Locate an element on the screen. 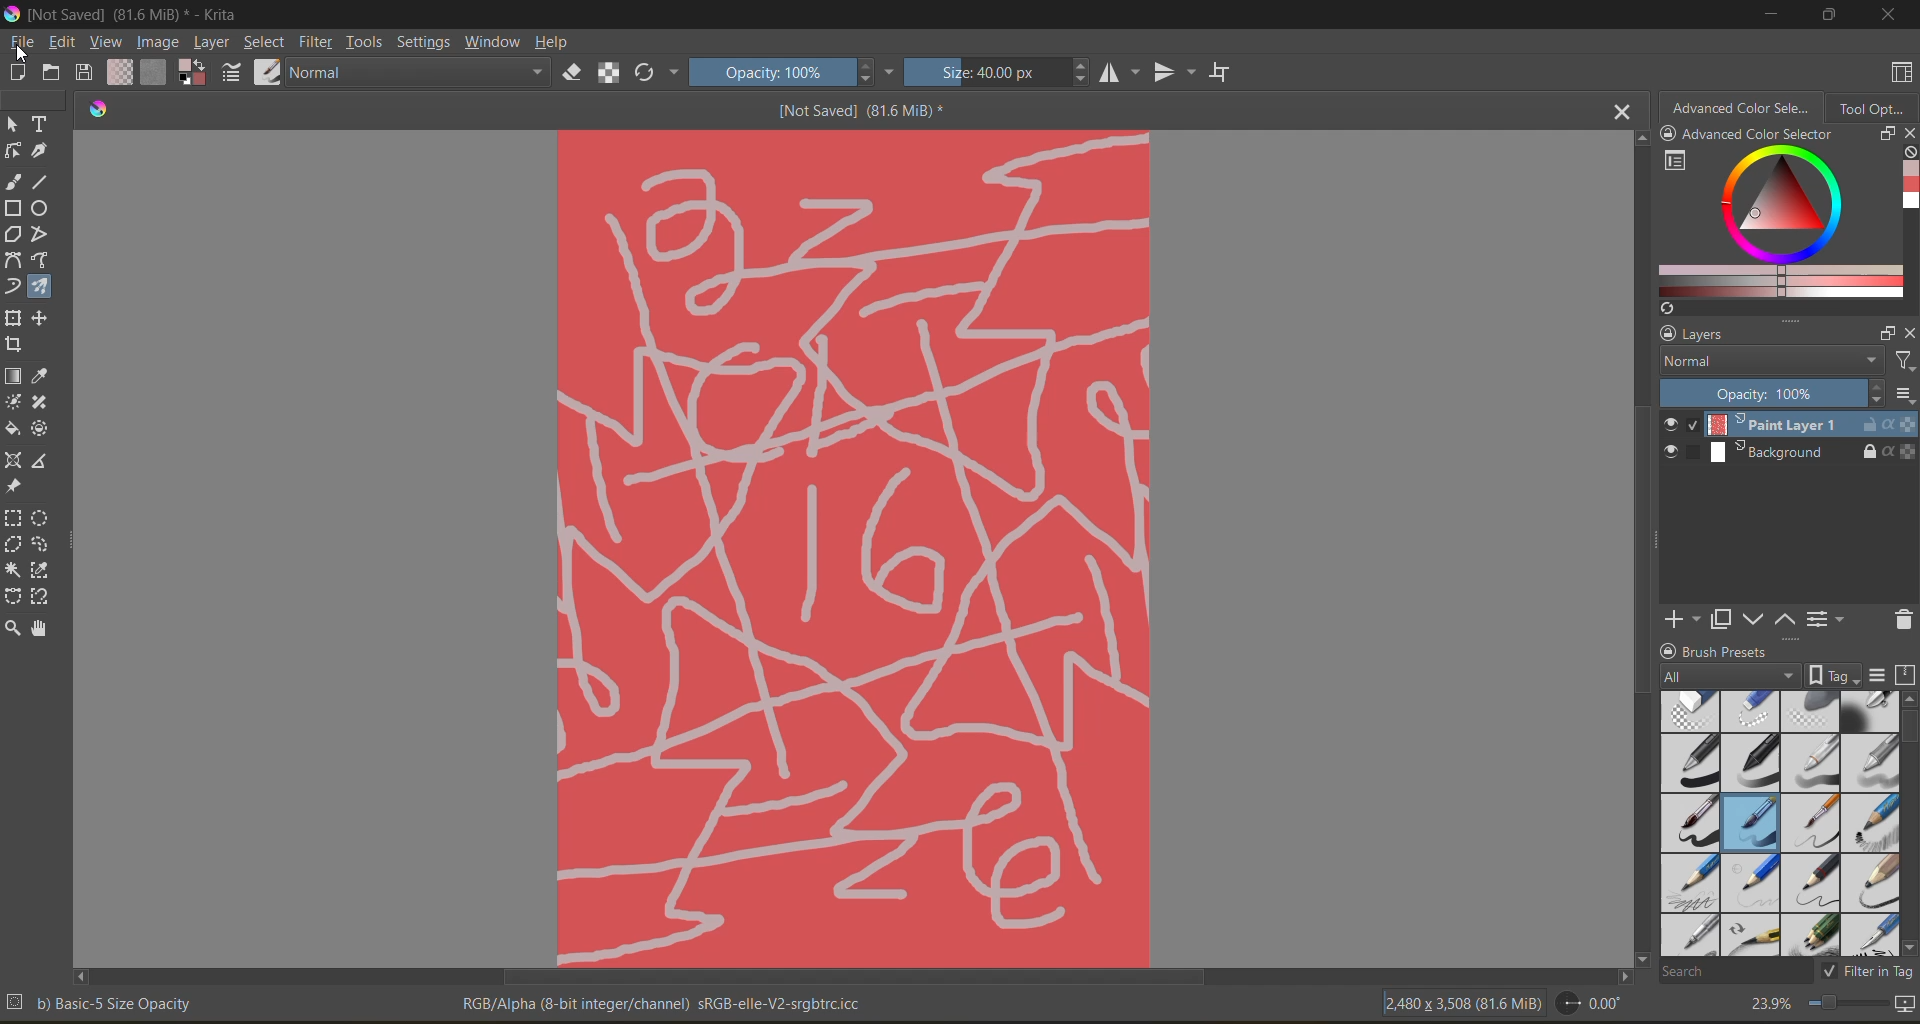 This screenshot has height=1024, width=1920. zoom factor is located at coordinates (1767, 1005).